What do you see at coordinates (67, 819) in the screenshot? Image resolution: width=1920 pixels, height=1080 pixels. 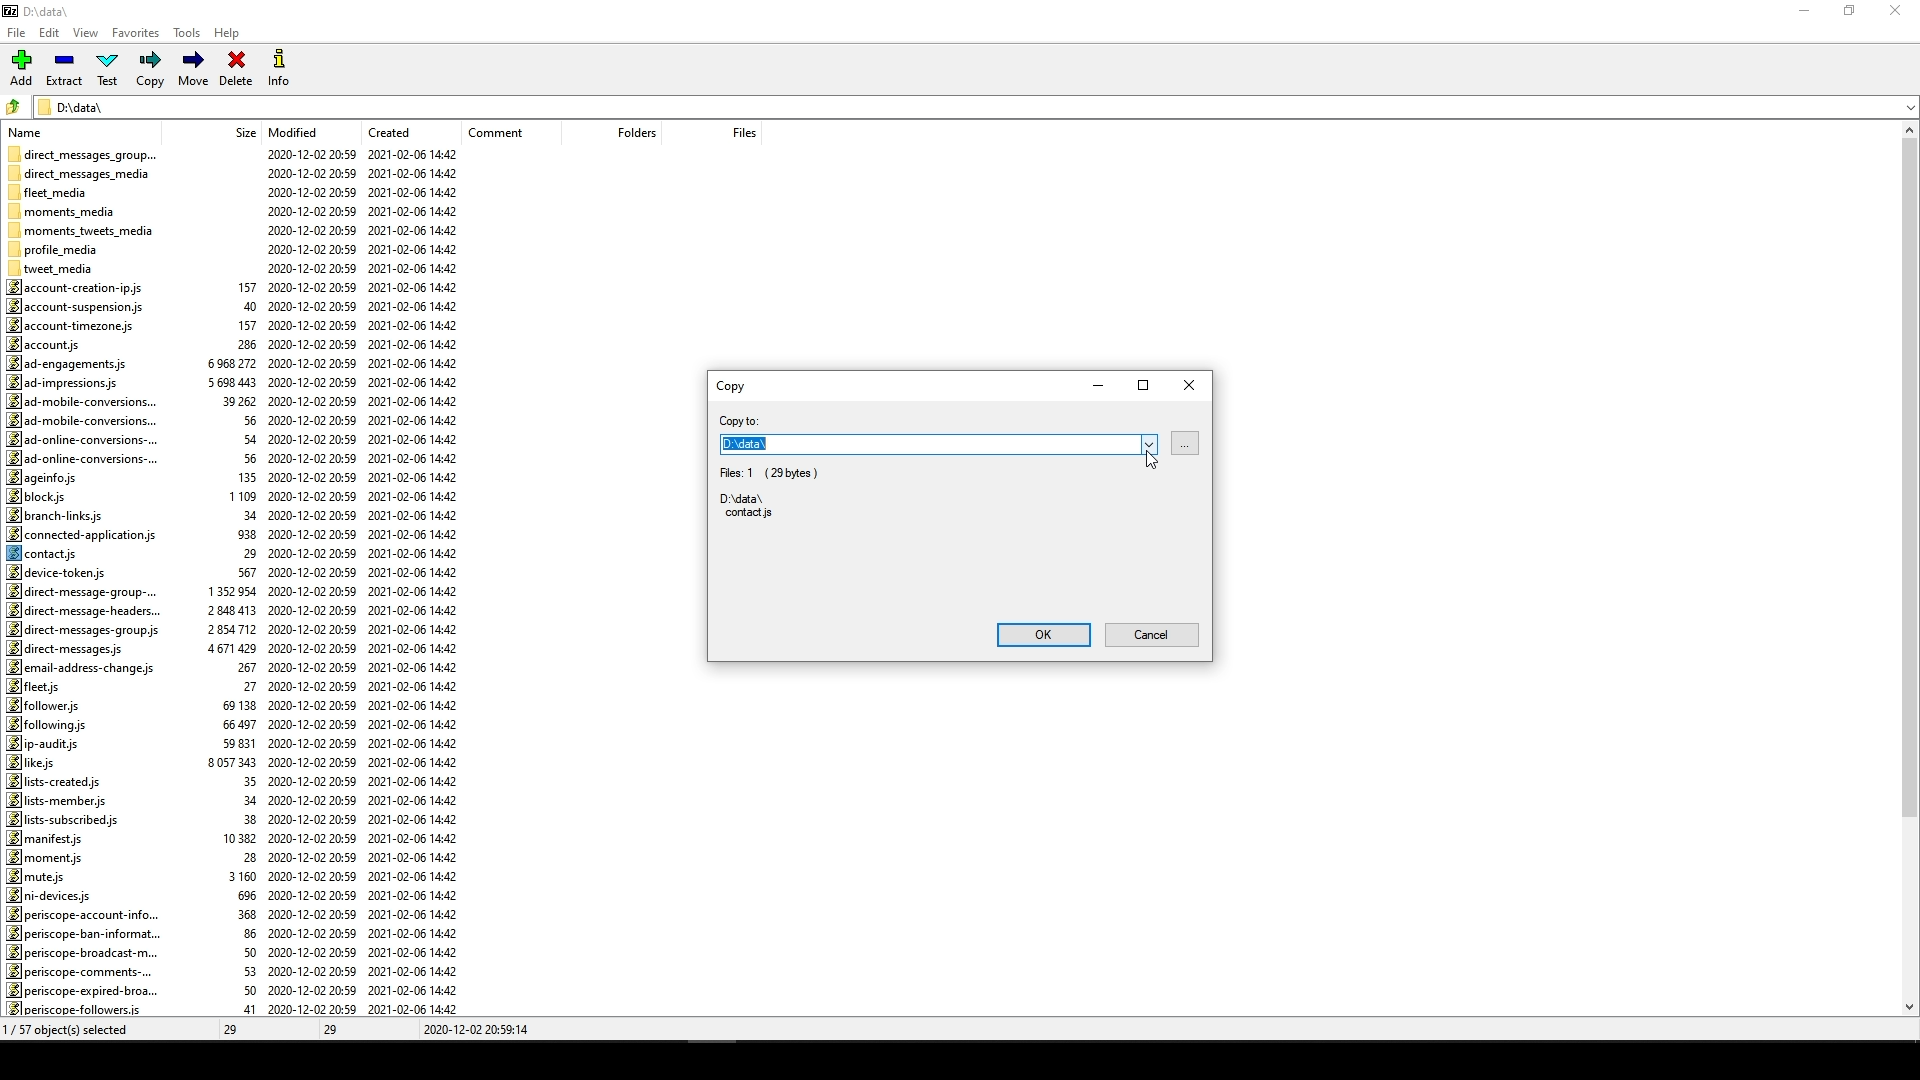 I see `lists-subscribed.js` at bounding box center [67, 819].